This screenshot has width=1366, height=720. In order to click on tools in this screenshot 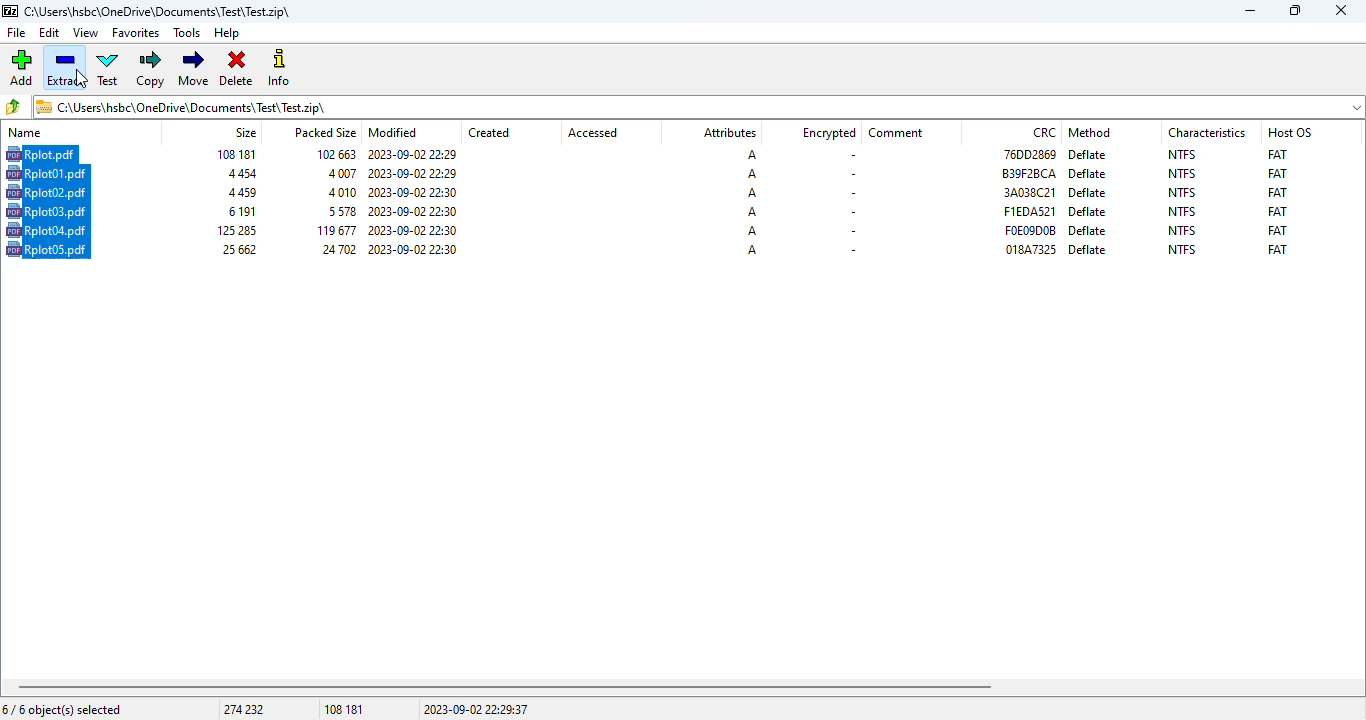, I will do `click(188, 34)`.